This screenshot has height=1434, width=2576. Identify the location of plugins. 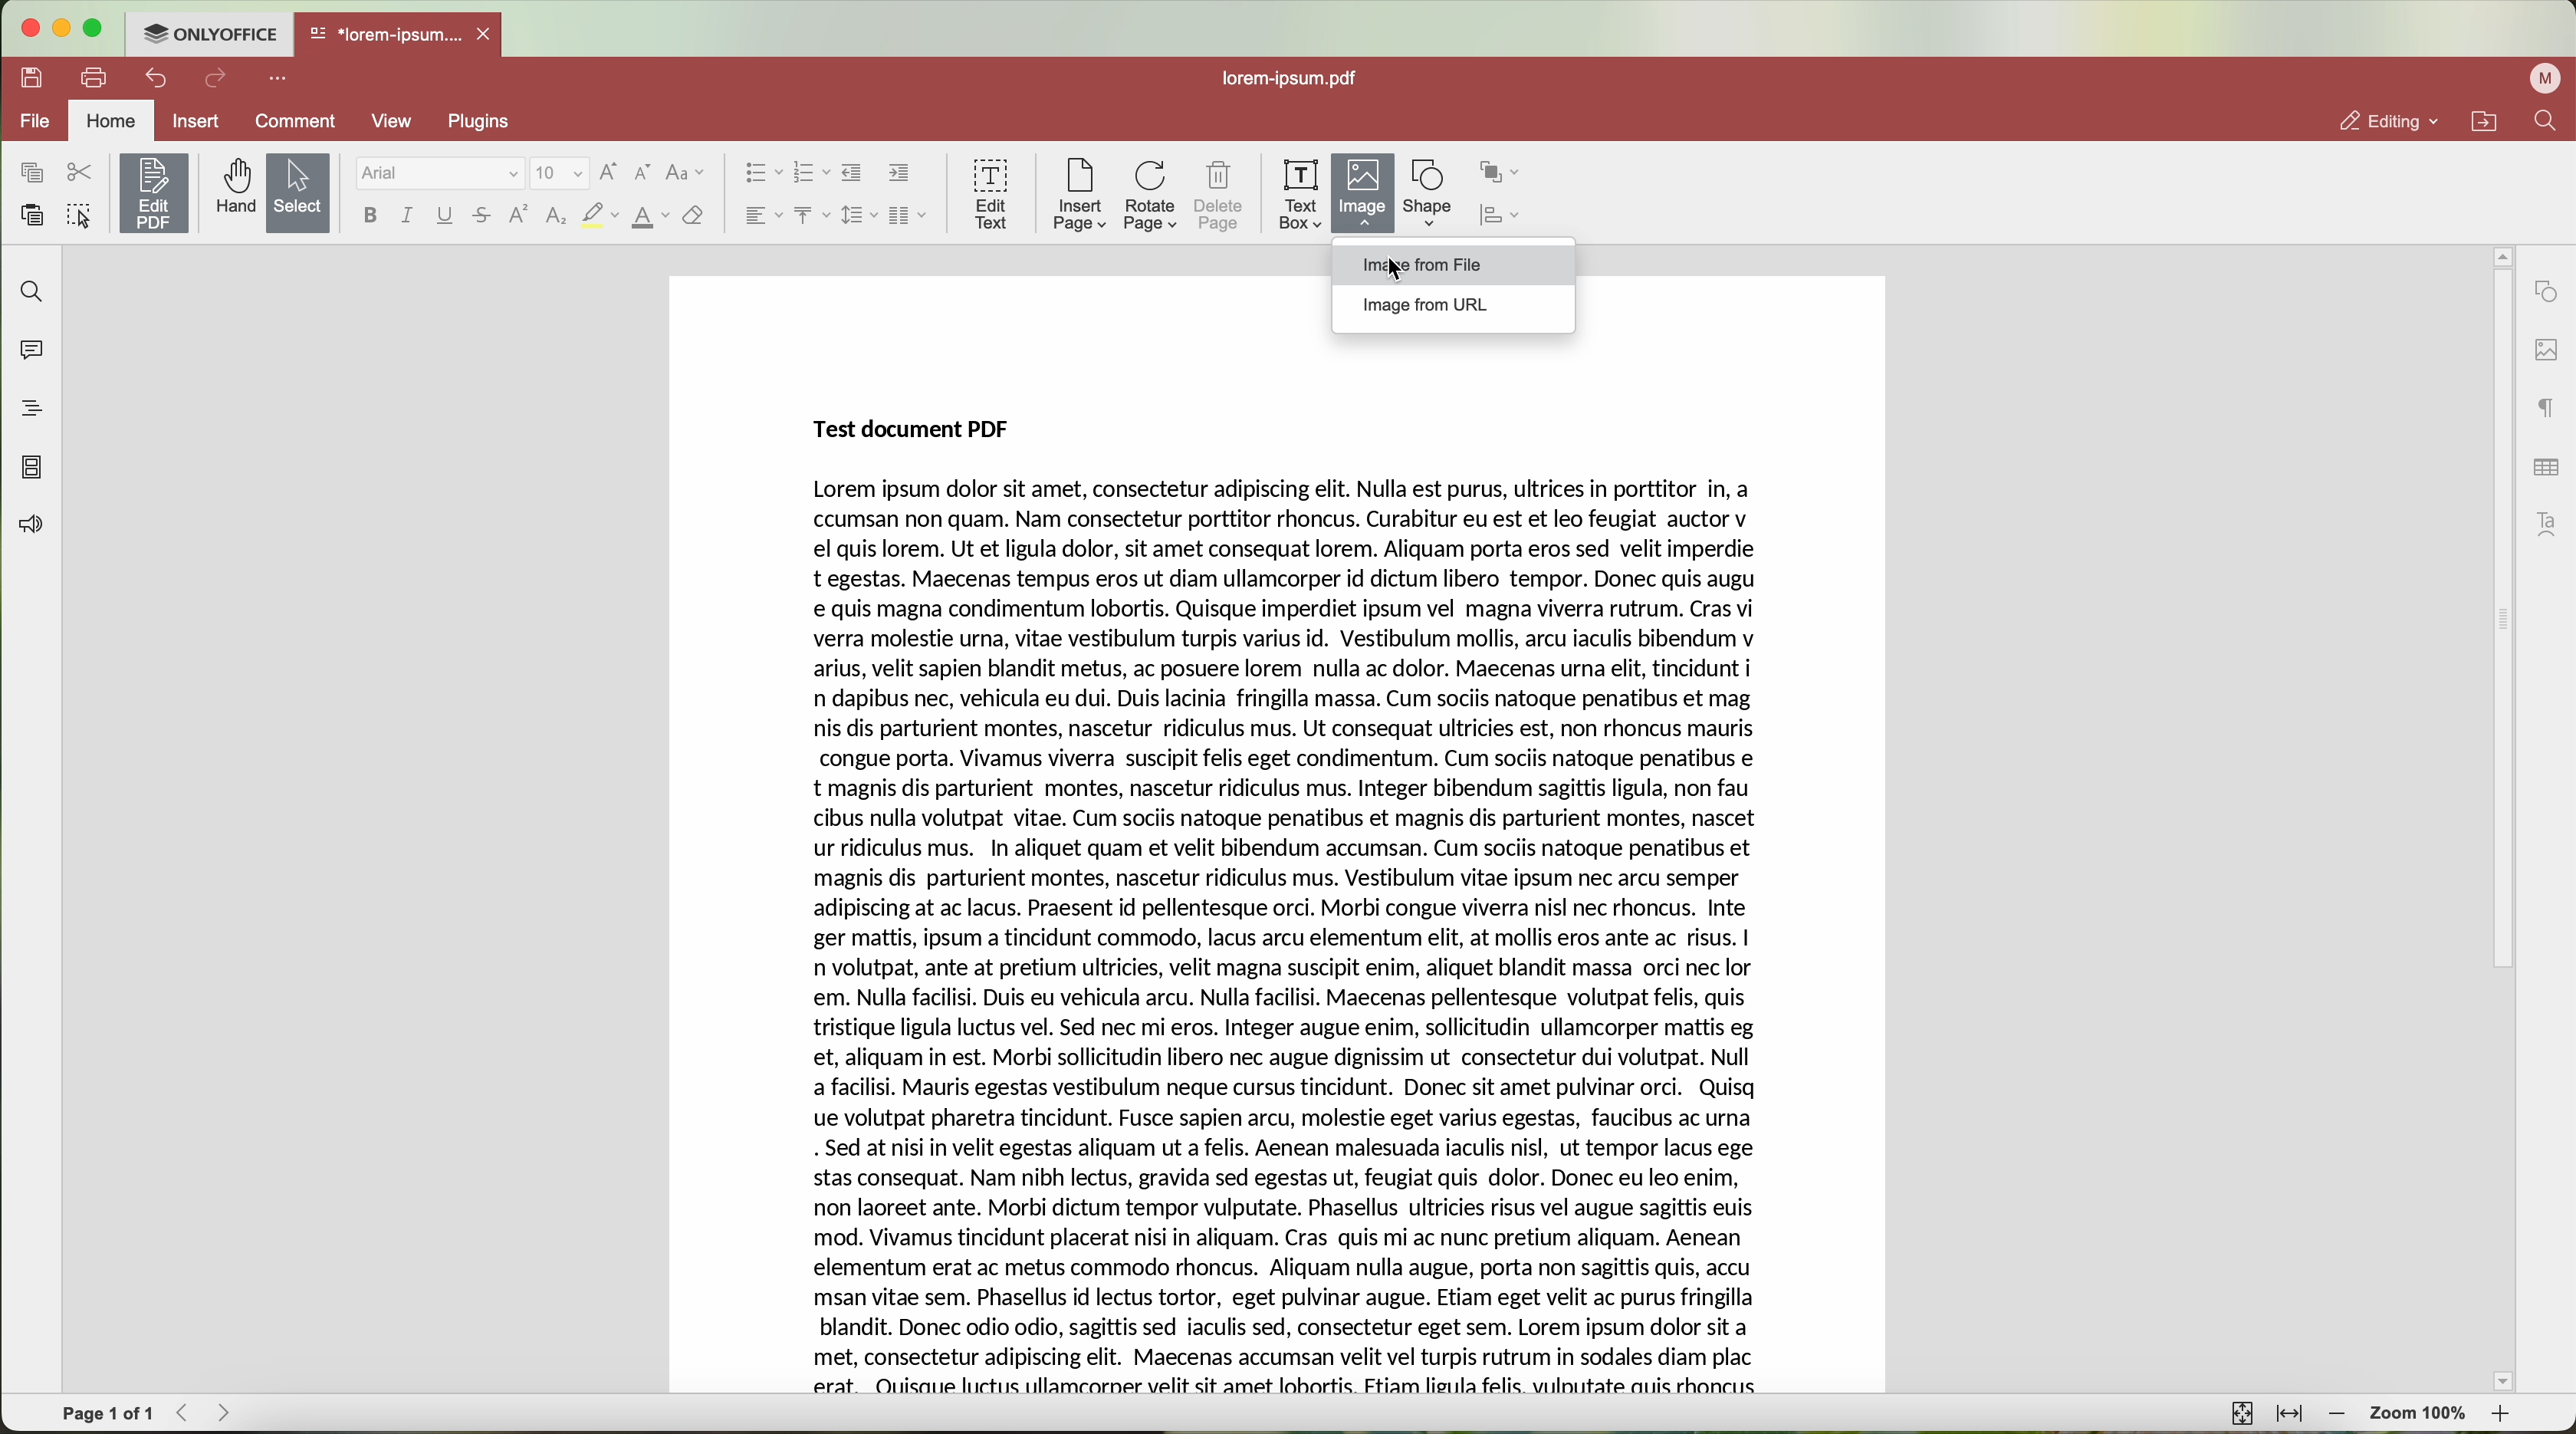
(490, 121).